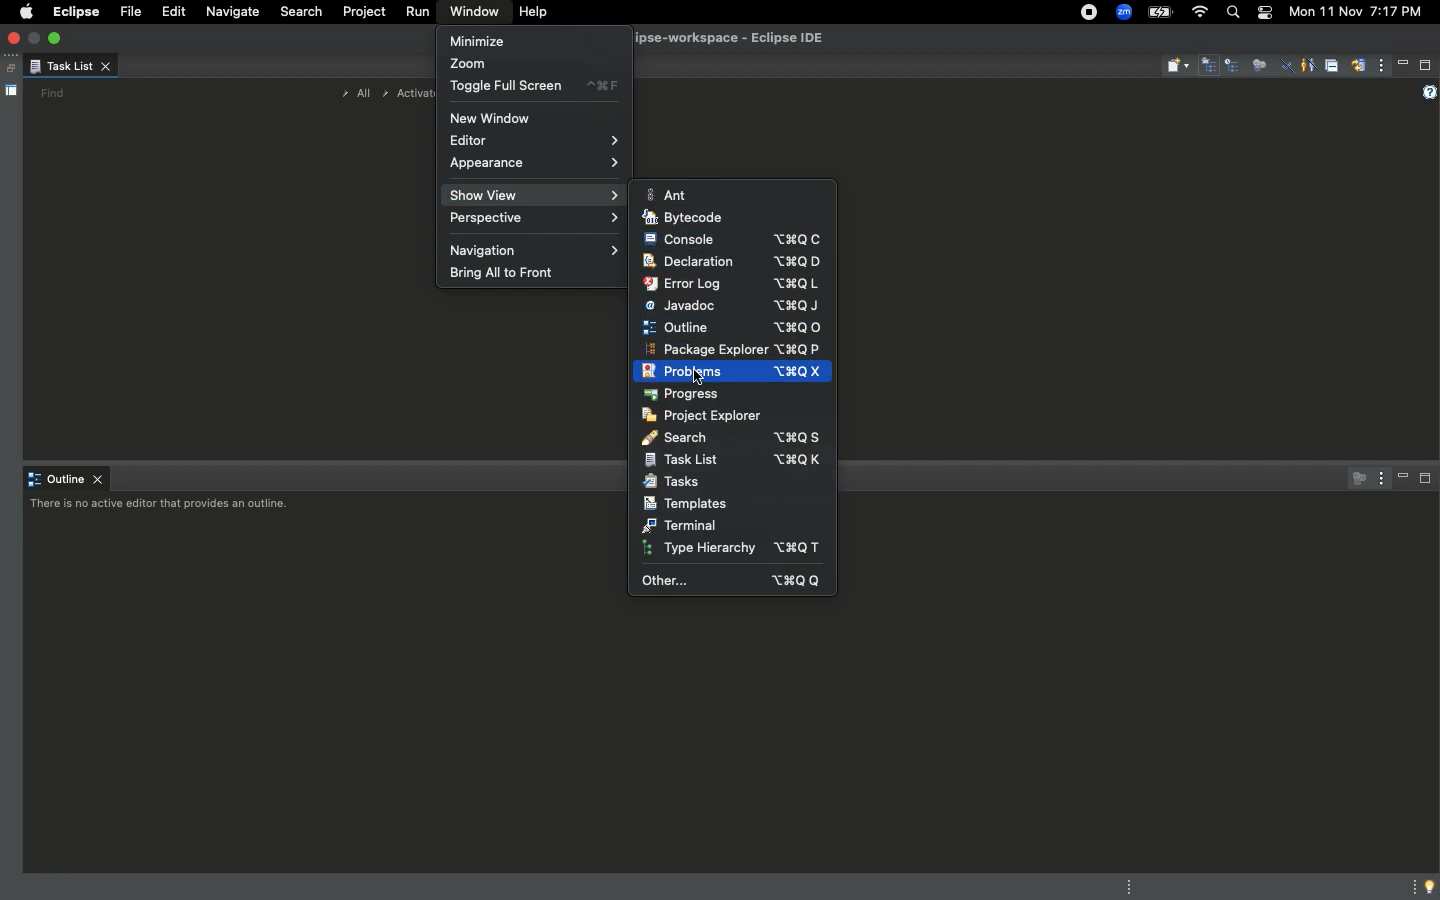 This screenshot has height=900, width=1440. What do you see at coordinates (1162, 12) in the screenshot?
I see `Charge` at bounding box center [1162, 12].